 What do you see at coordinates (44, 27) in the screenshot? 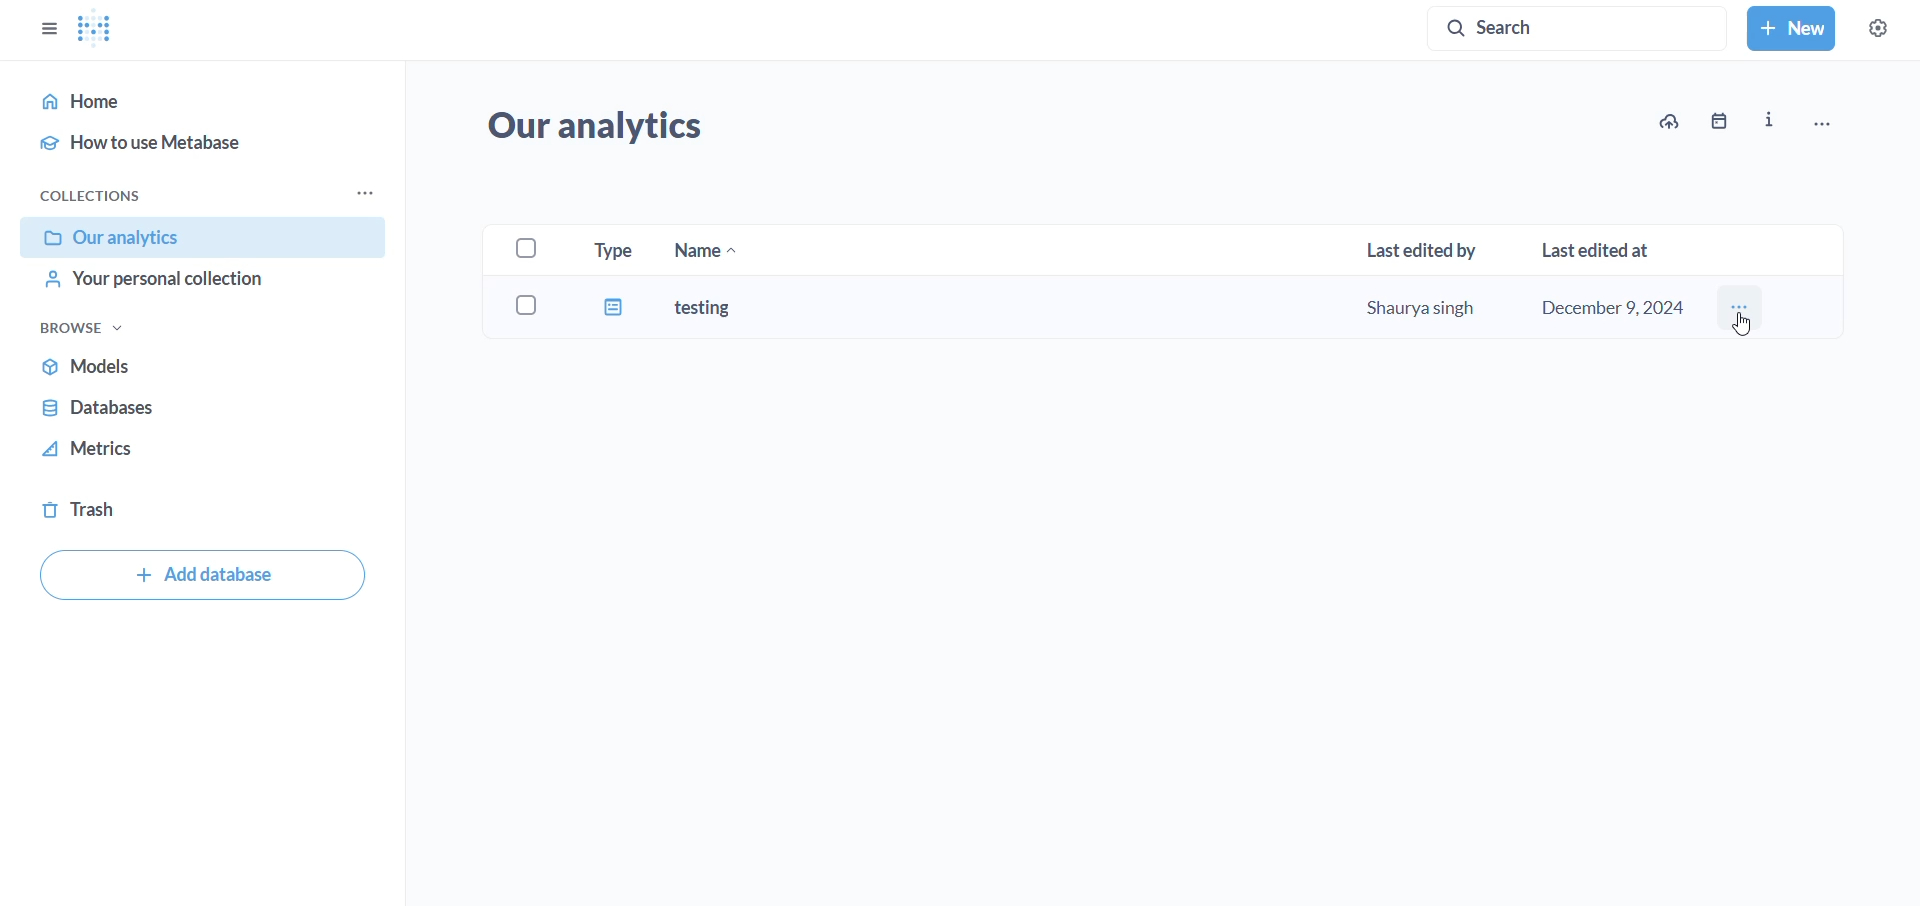
I see `show/hide sidebar` at bounding box center [44, 27].